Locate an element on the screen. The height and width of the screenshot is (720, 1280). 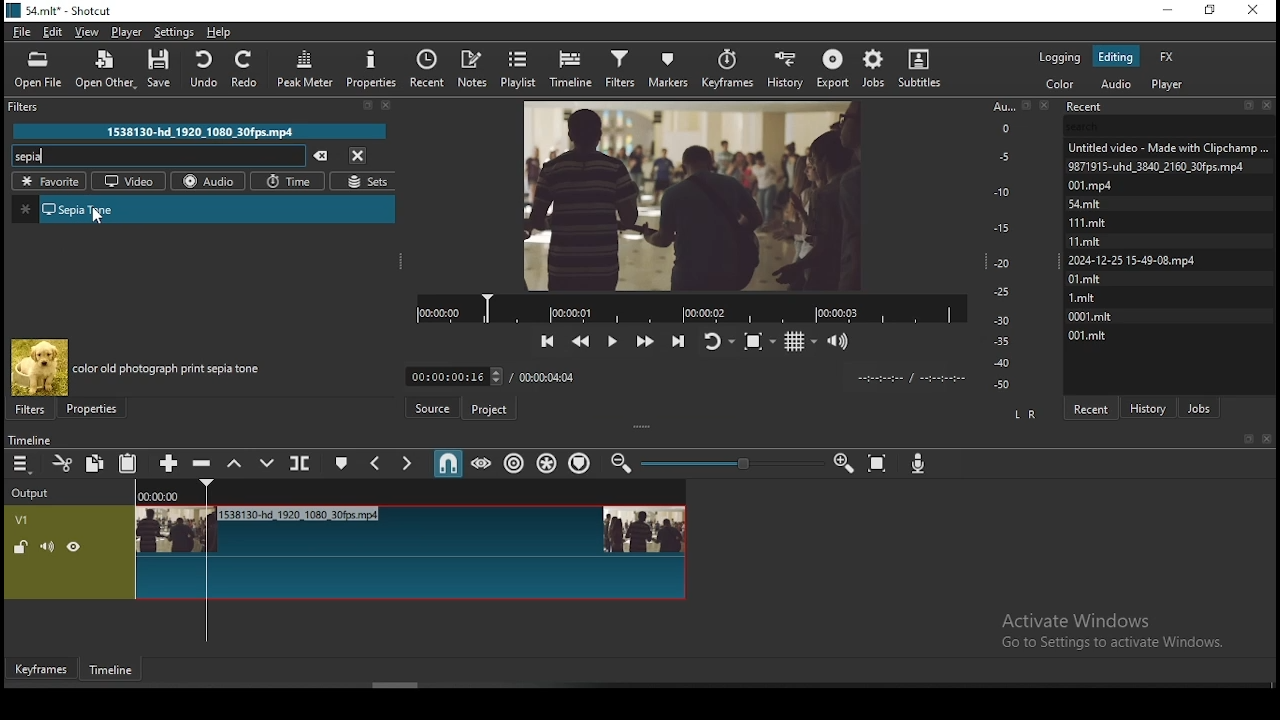
timeline menu is located at coordinates (22, 466).